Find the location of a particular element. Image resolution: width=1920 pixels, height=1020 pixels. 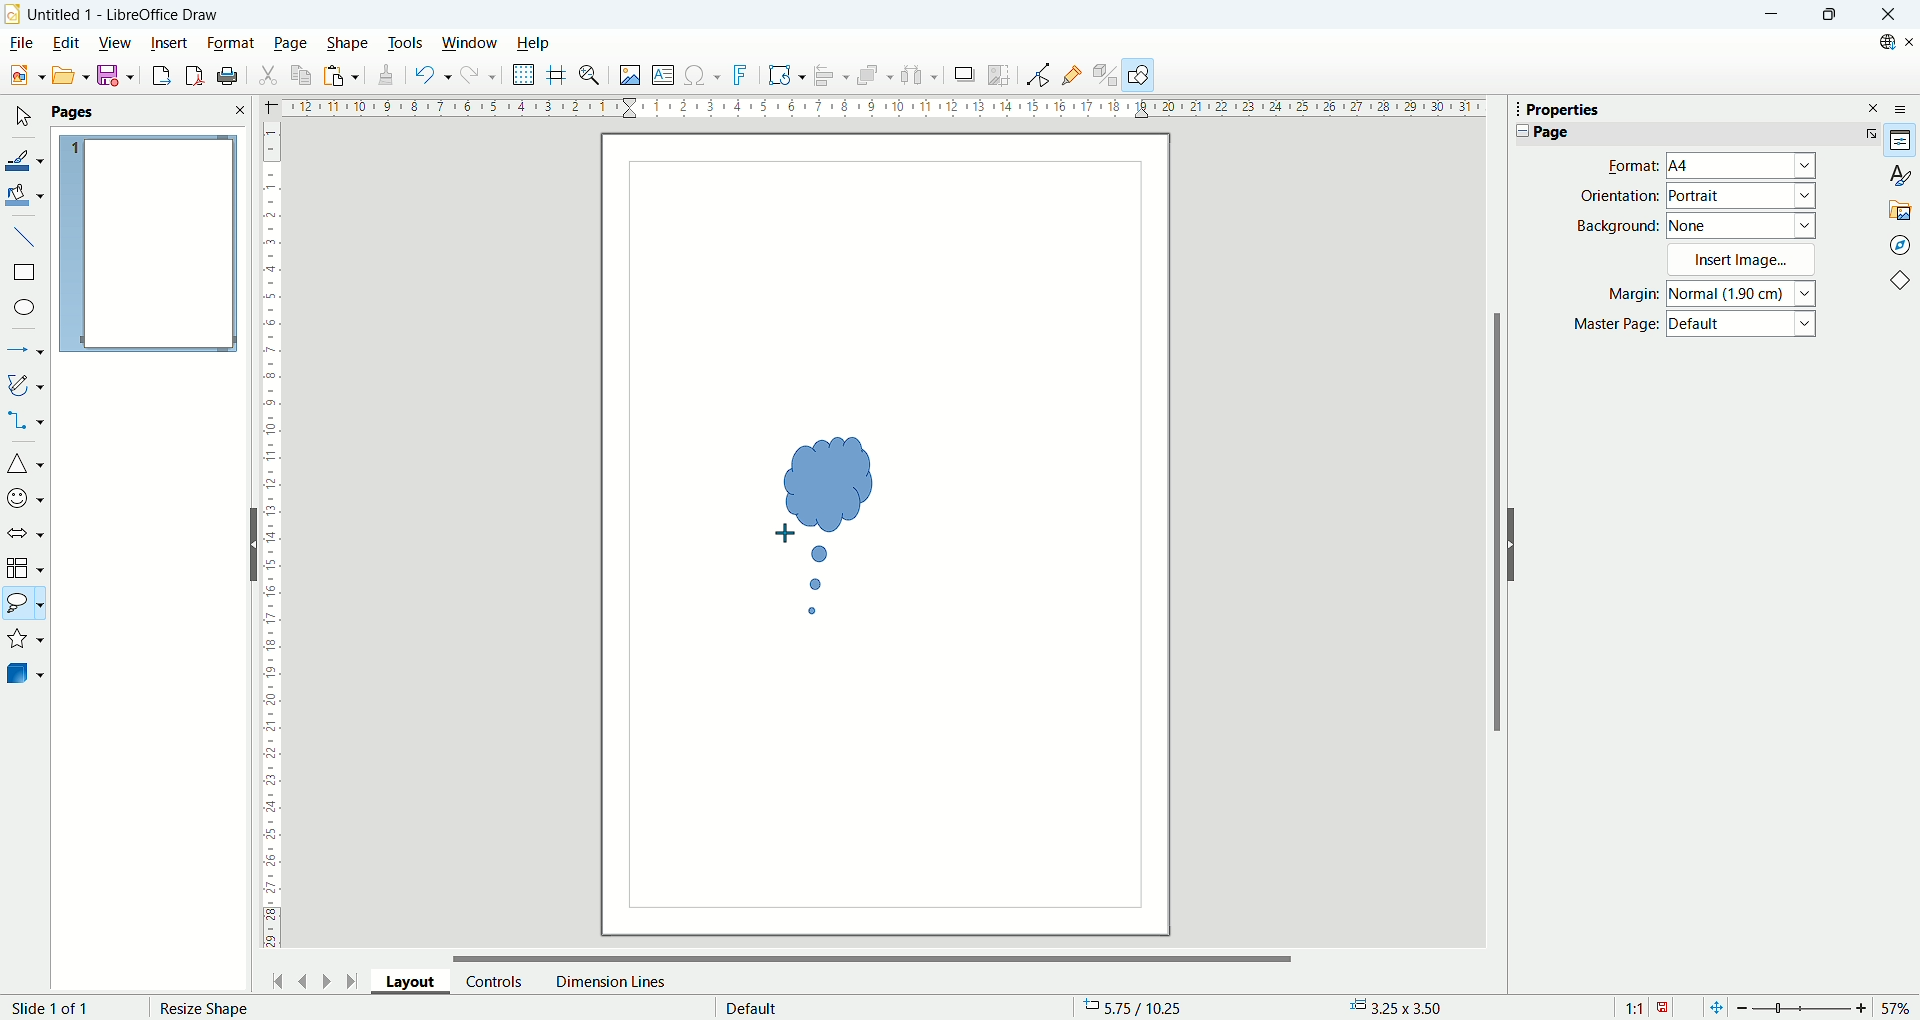

Callout shape is located at coordinates (833, 523).